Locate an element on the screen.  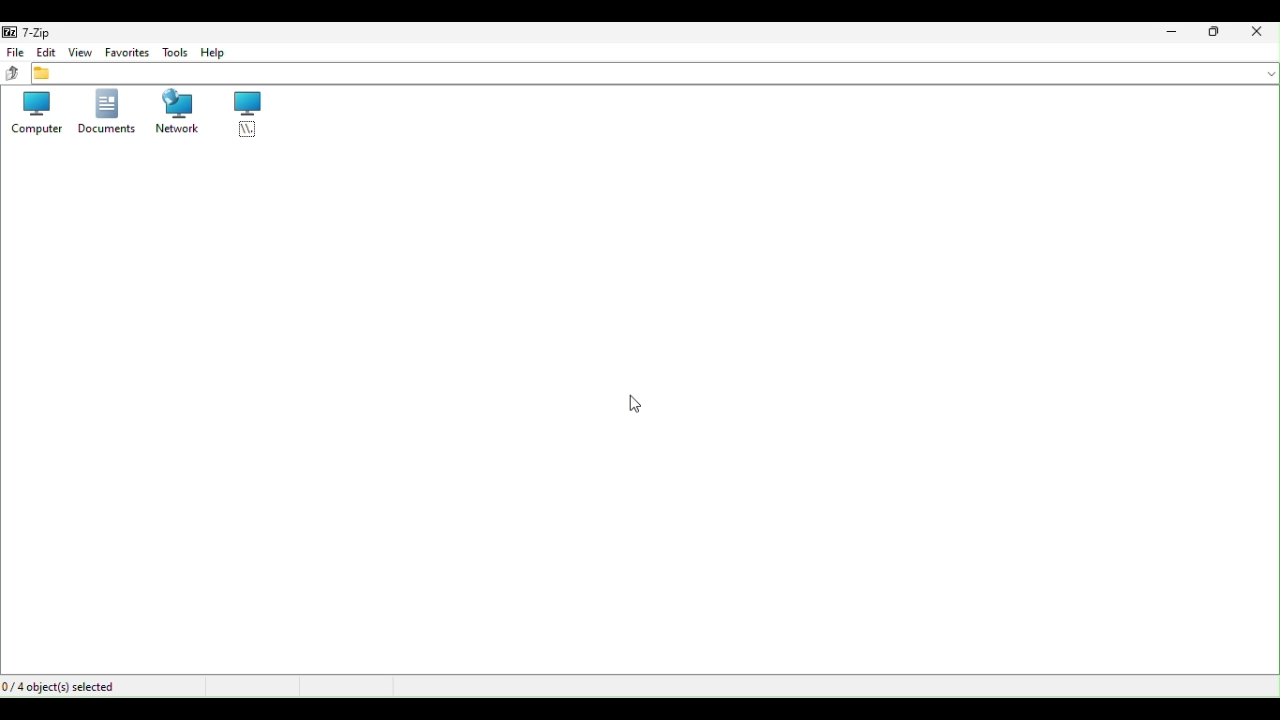
Documents is located at coordinates (105, 112).